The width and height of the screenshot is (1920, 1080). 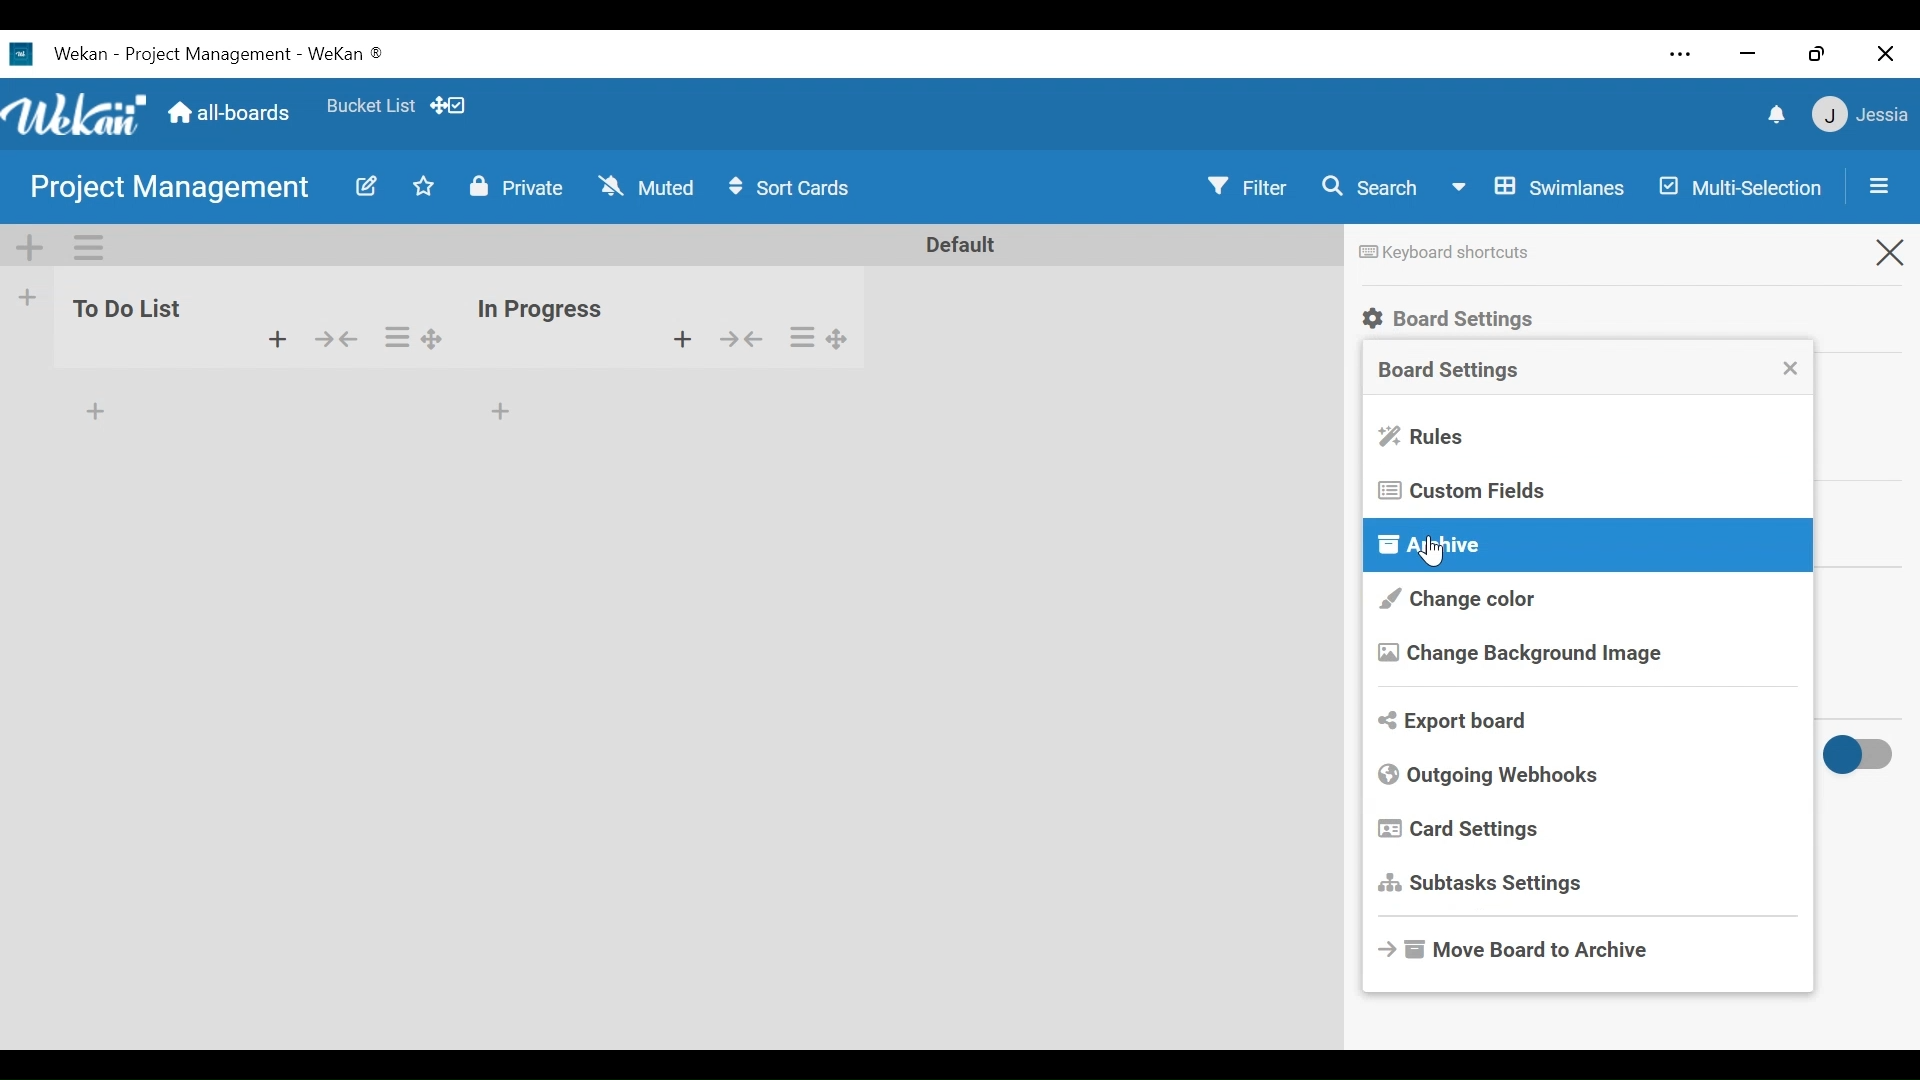 I want to click on add, so click(x=87, y=408).